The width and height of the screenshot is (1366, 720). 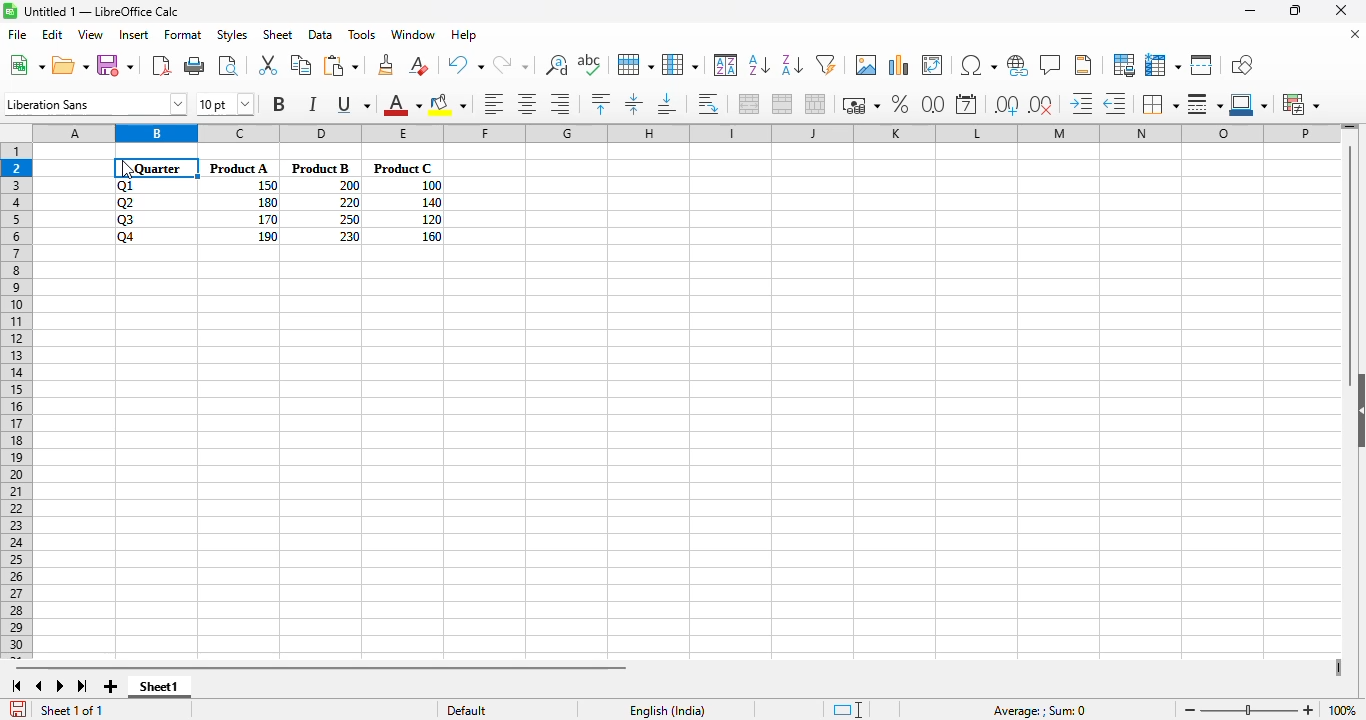 I want to click on rows, so click(x=16, y=401).